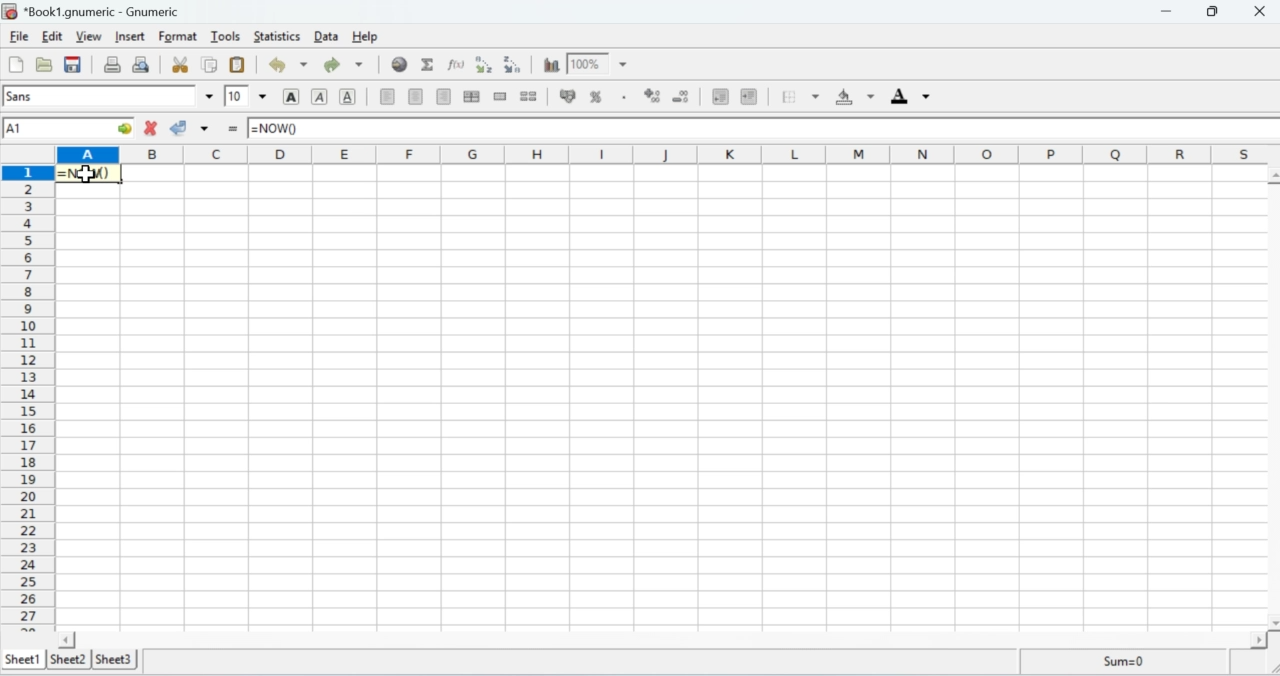 This screenshot has width=1280, height=676. Describe the element at coordinates (502, 97) in the screenshot. I see `Merge a range of cells` at that location.